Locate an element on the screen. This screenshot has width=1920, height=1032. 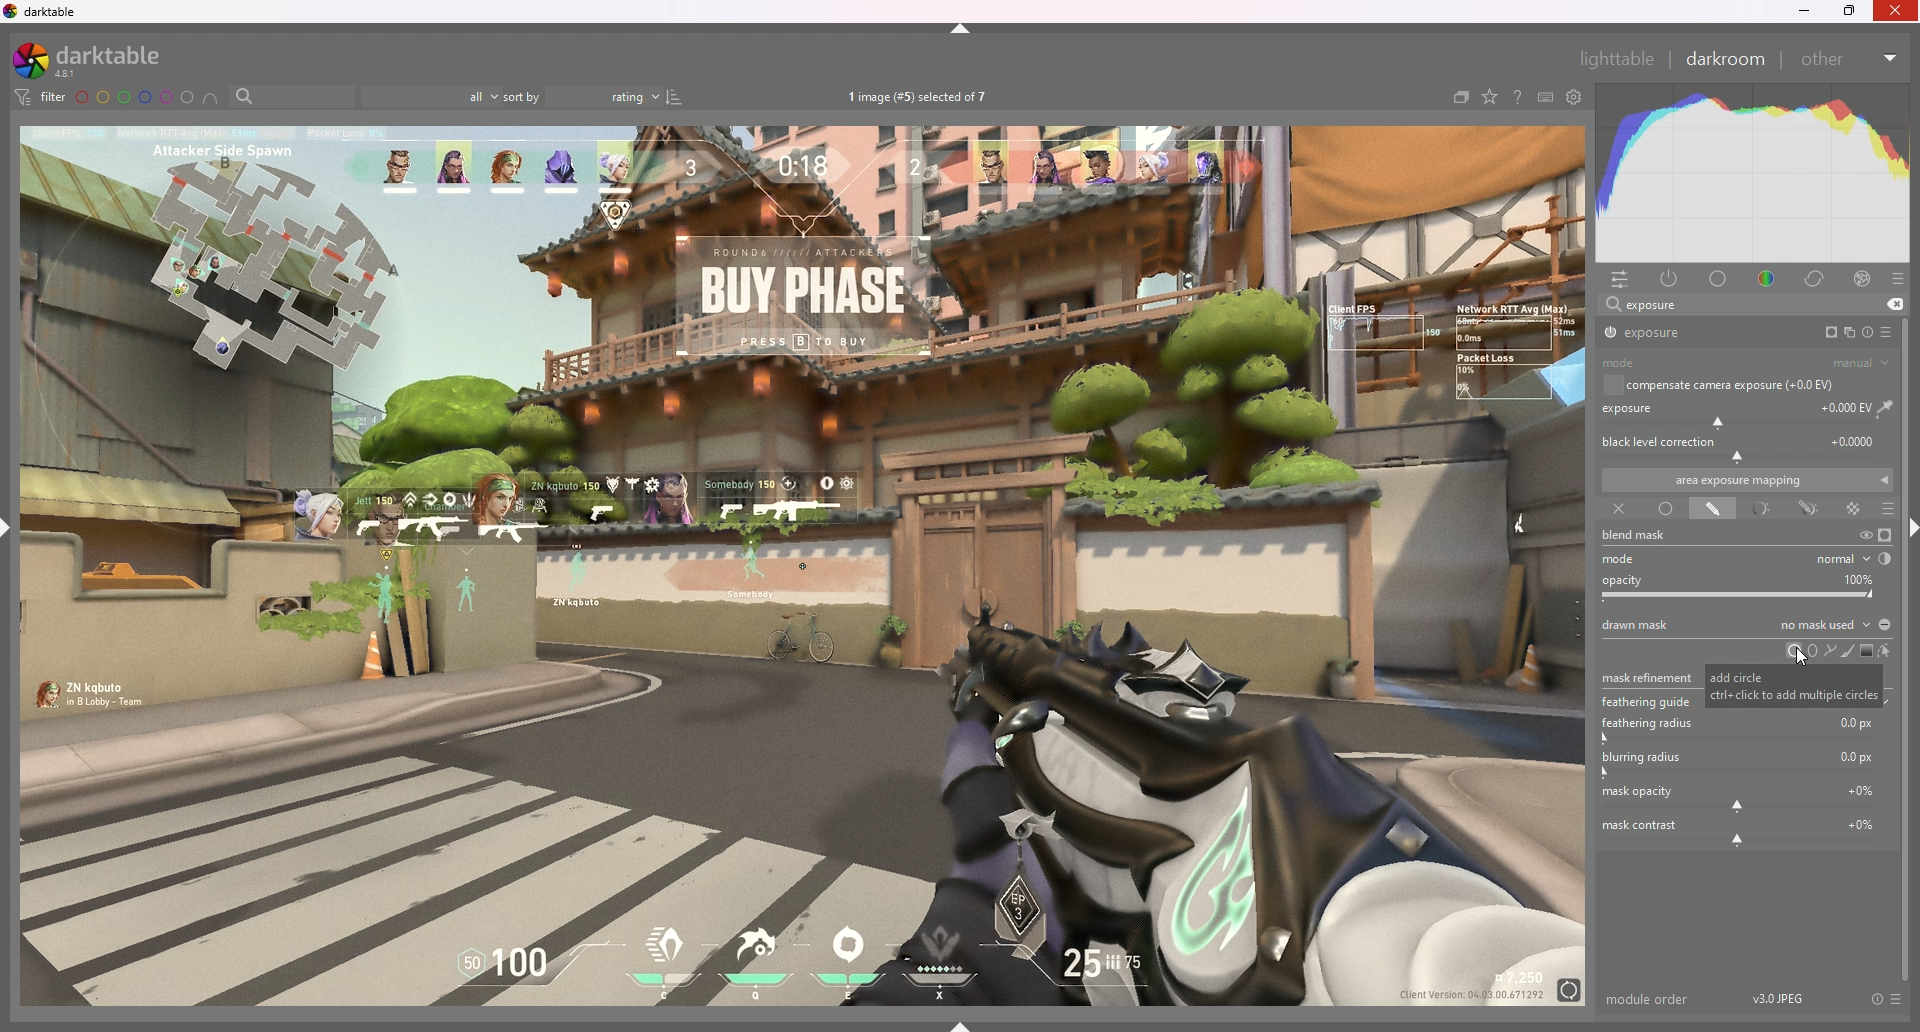
other is located at coordinates (1850, 59).